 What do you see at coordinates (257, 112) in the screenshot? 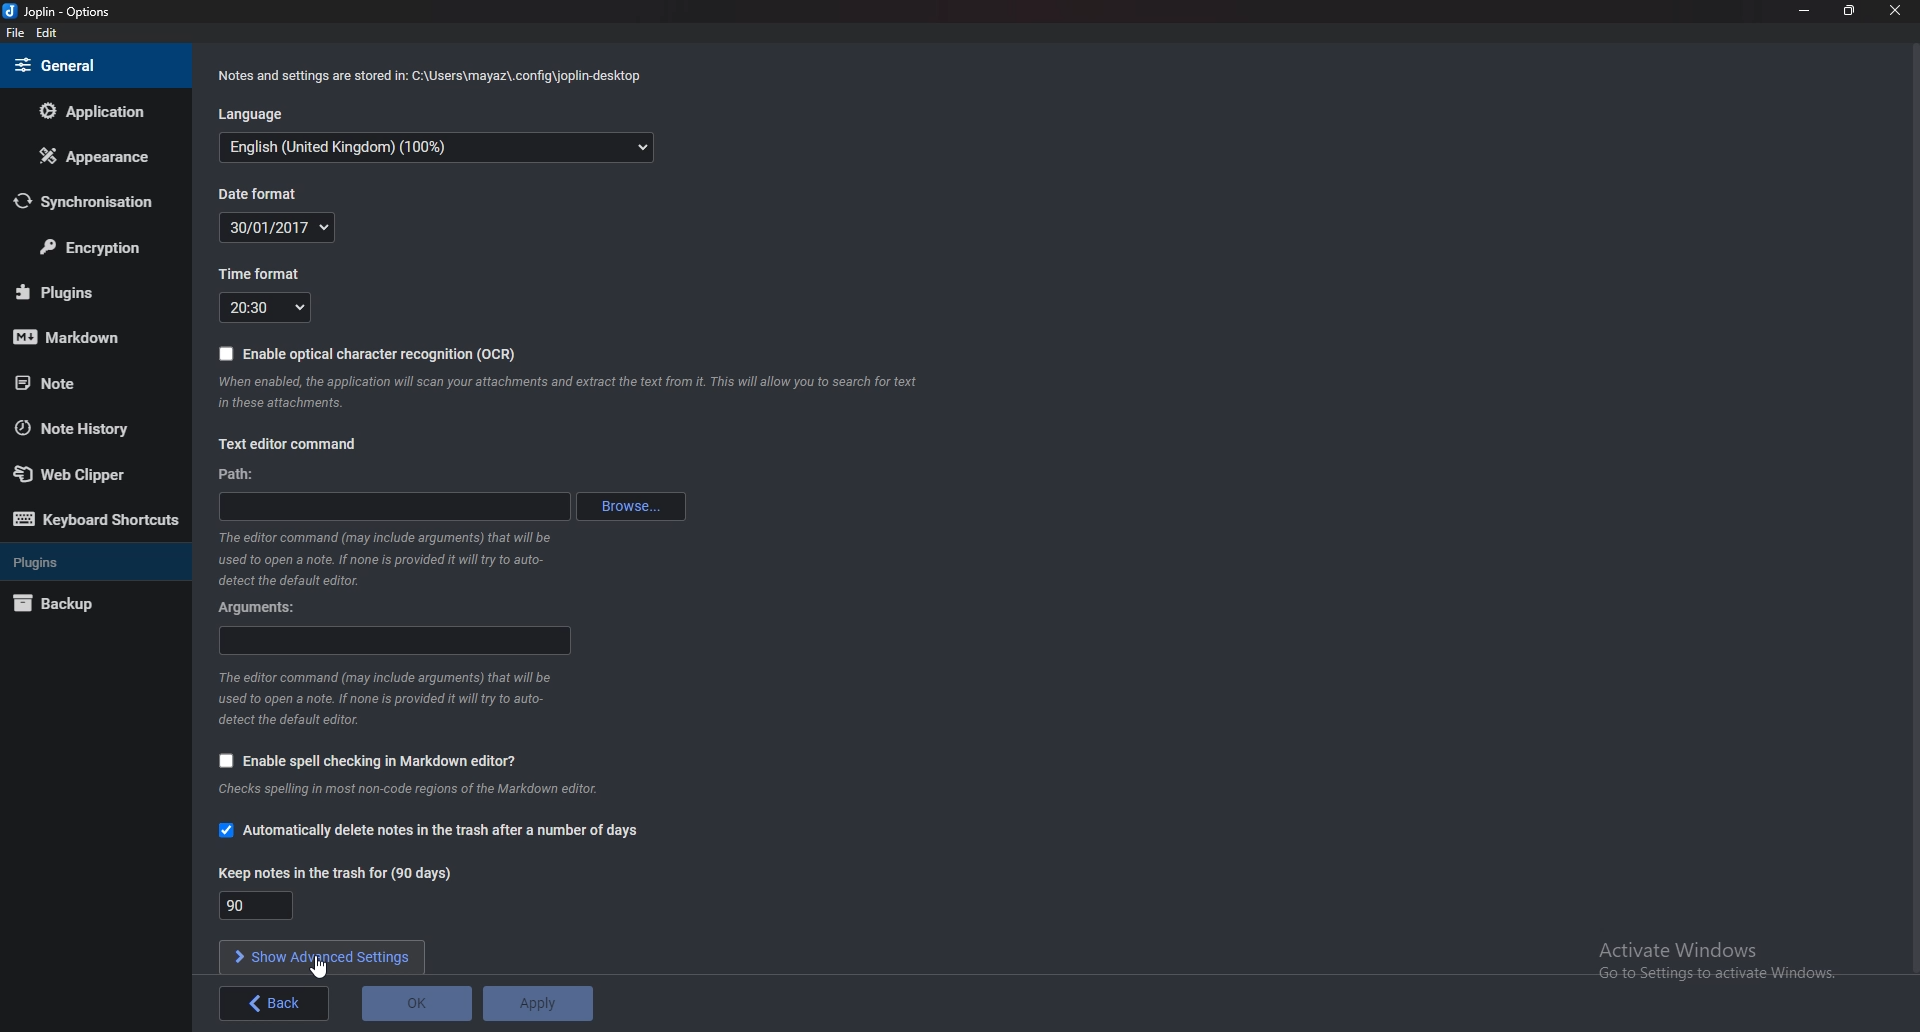
I see `Language` at bounding box center [257, 112].